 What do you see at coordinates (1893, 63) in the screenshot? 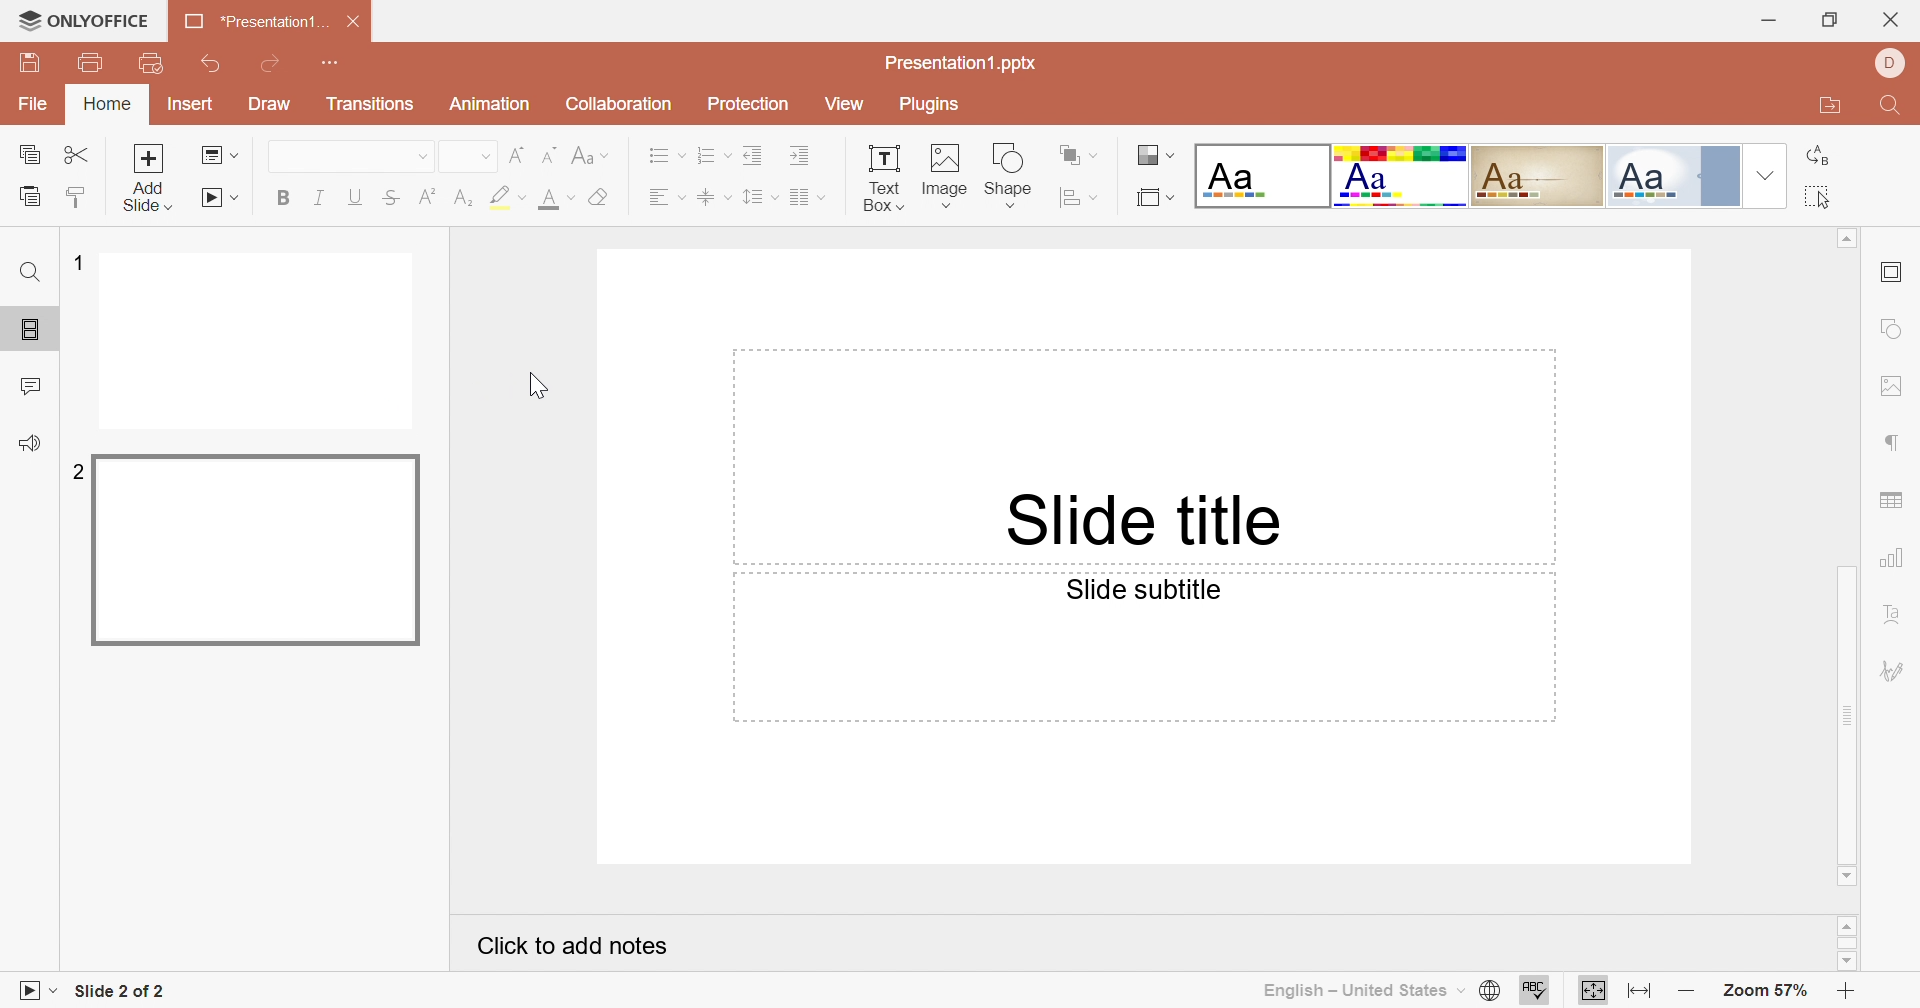
I see `DELL` at bounding box center [1893, 63].